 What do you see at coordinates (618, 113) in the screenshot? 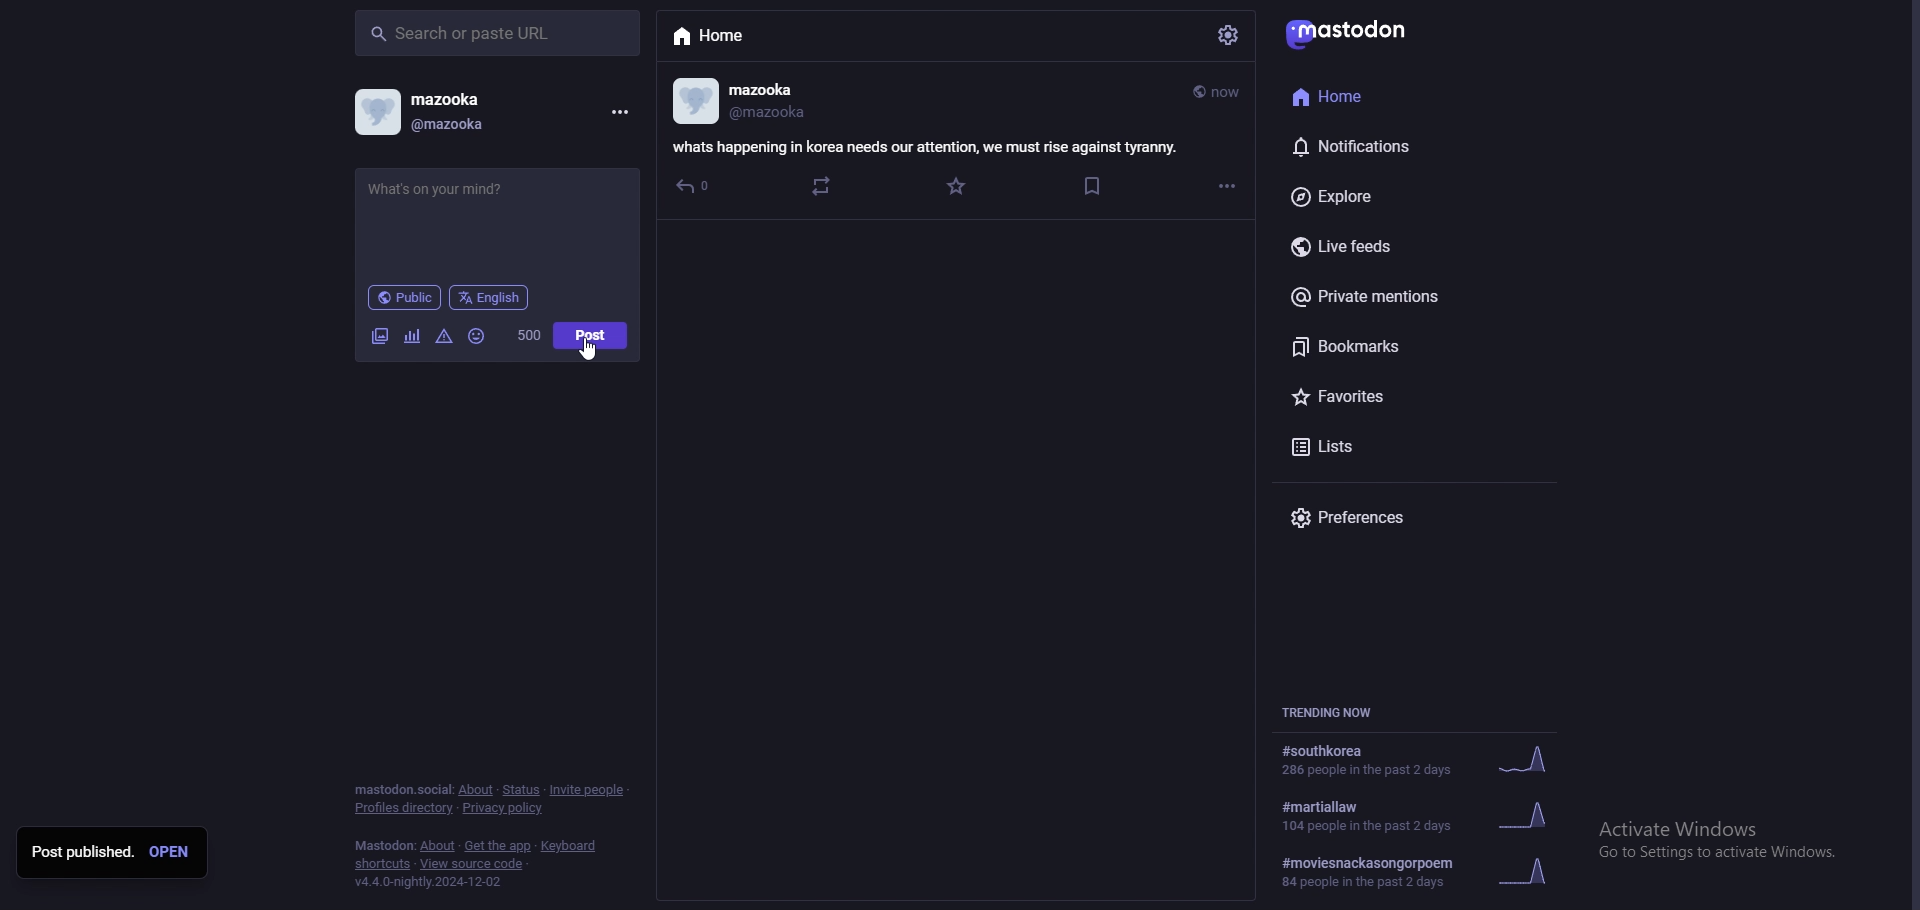
I see `menu` at bounding box center [618, 113].